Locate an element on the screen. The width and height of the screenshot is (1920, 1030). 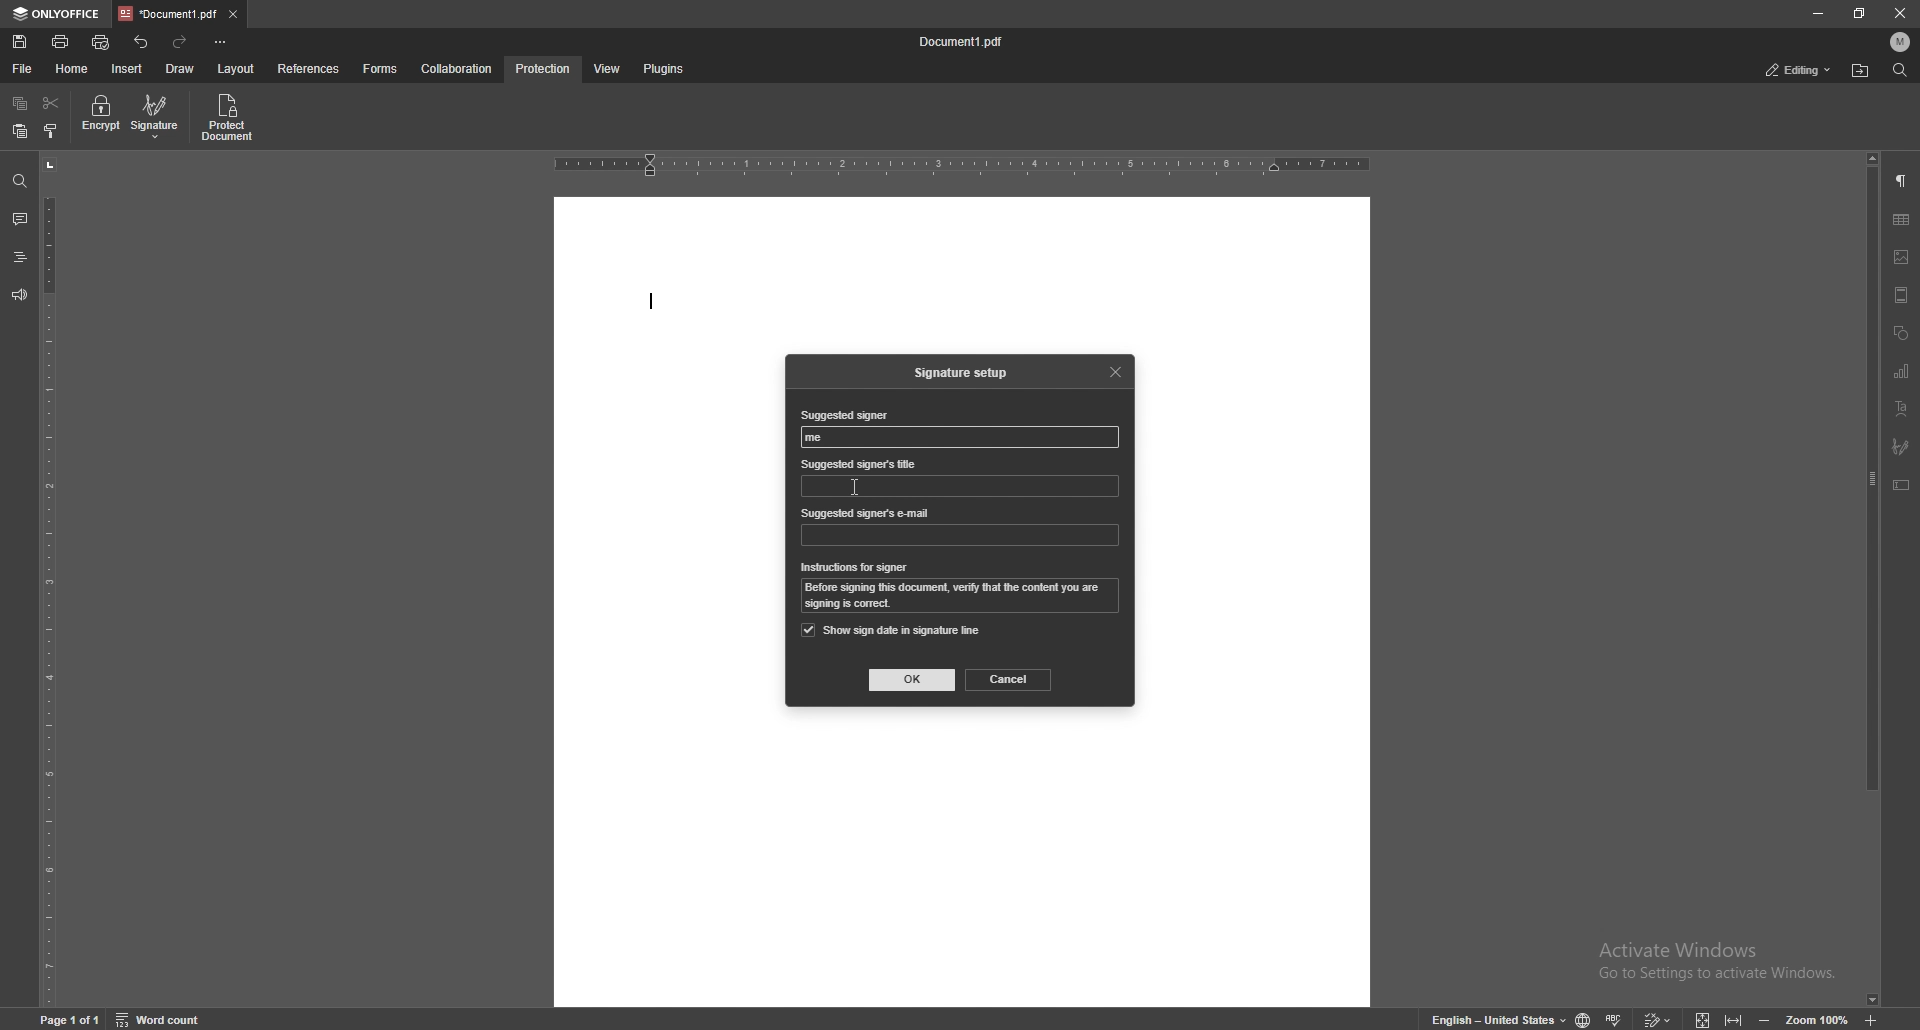
change doc language is located at coordinates (1576, 1019).